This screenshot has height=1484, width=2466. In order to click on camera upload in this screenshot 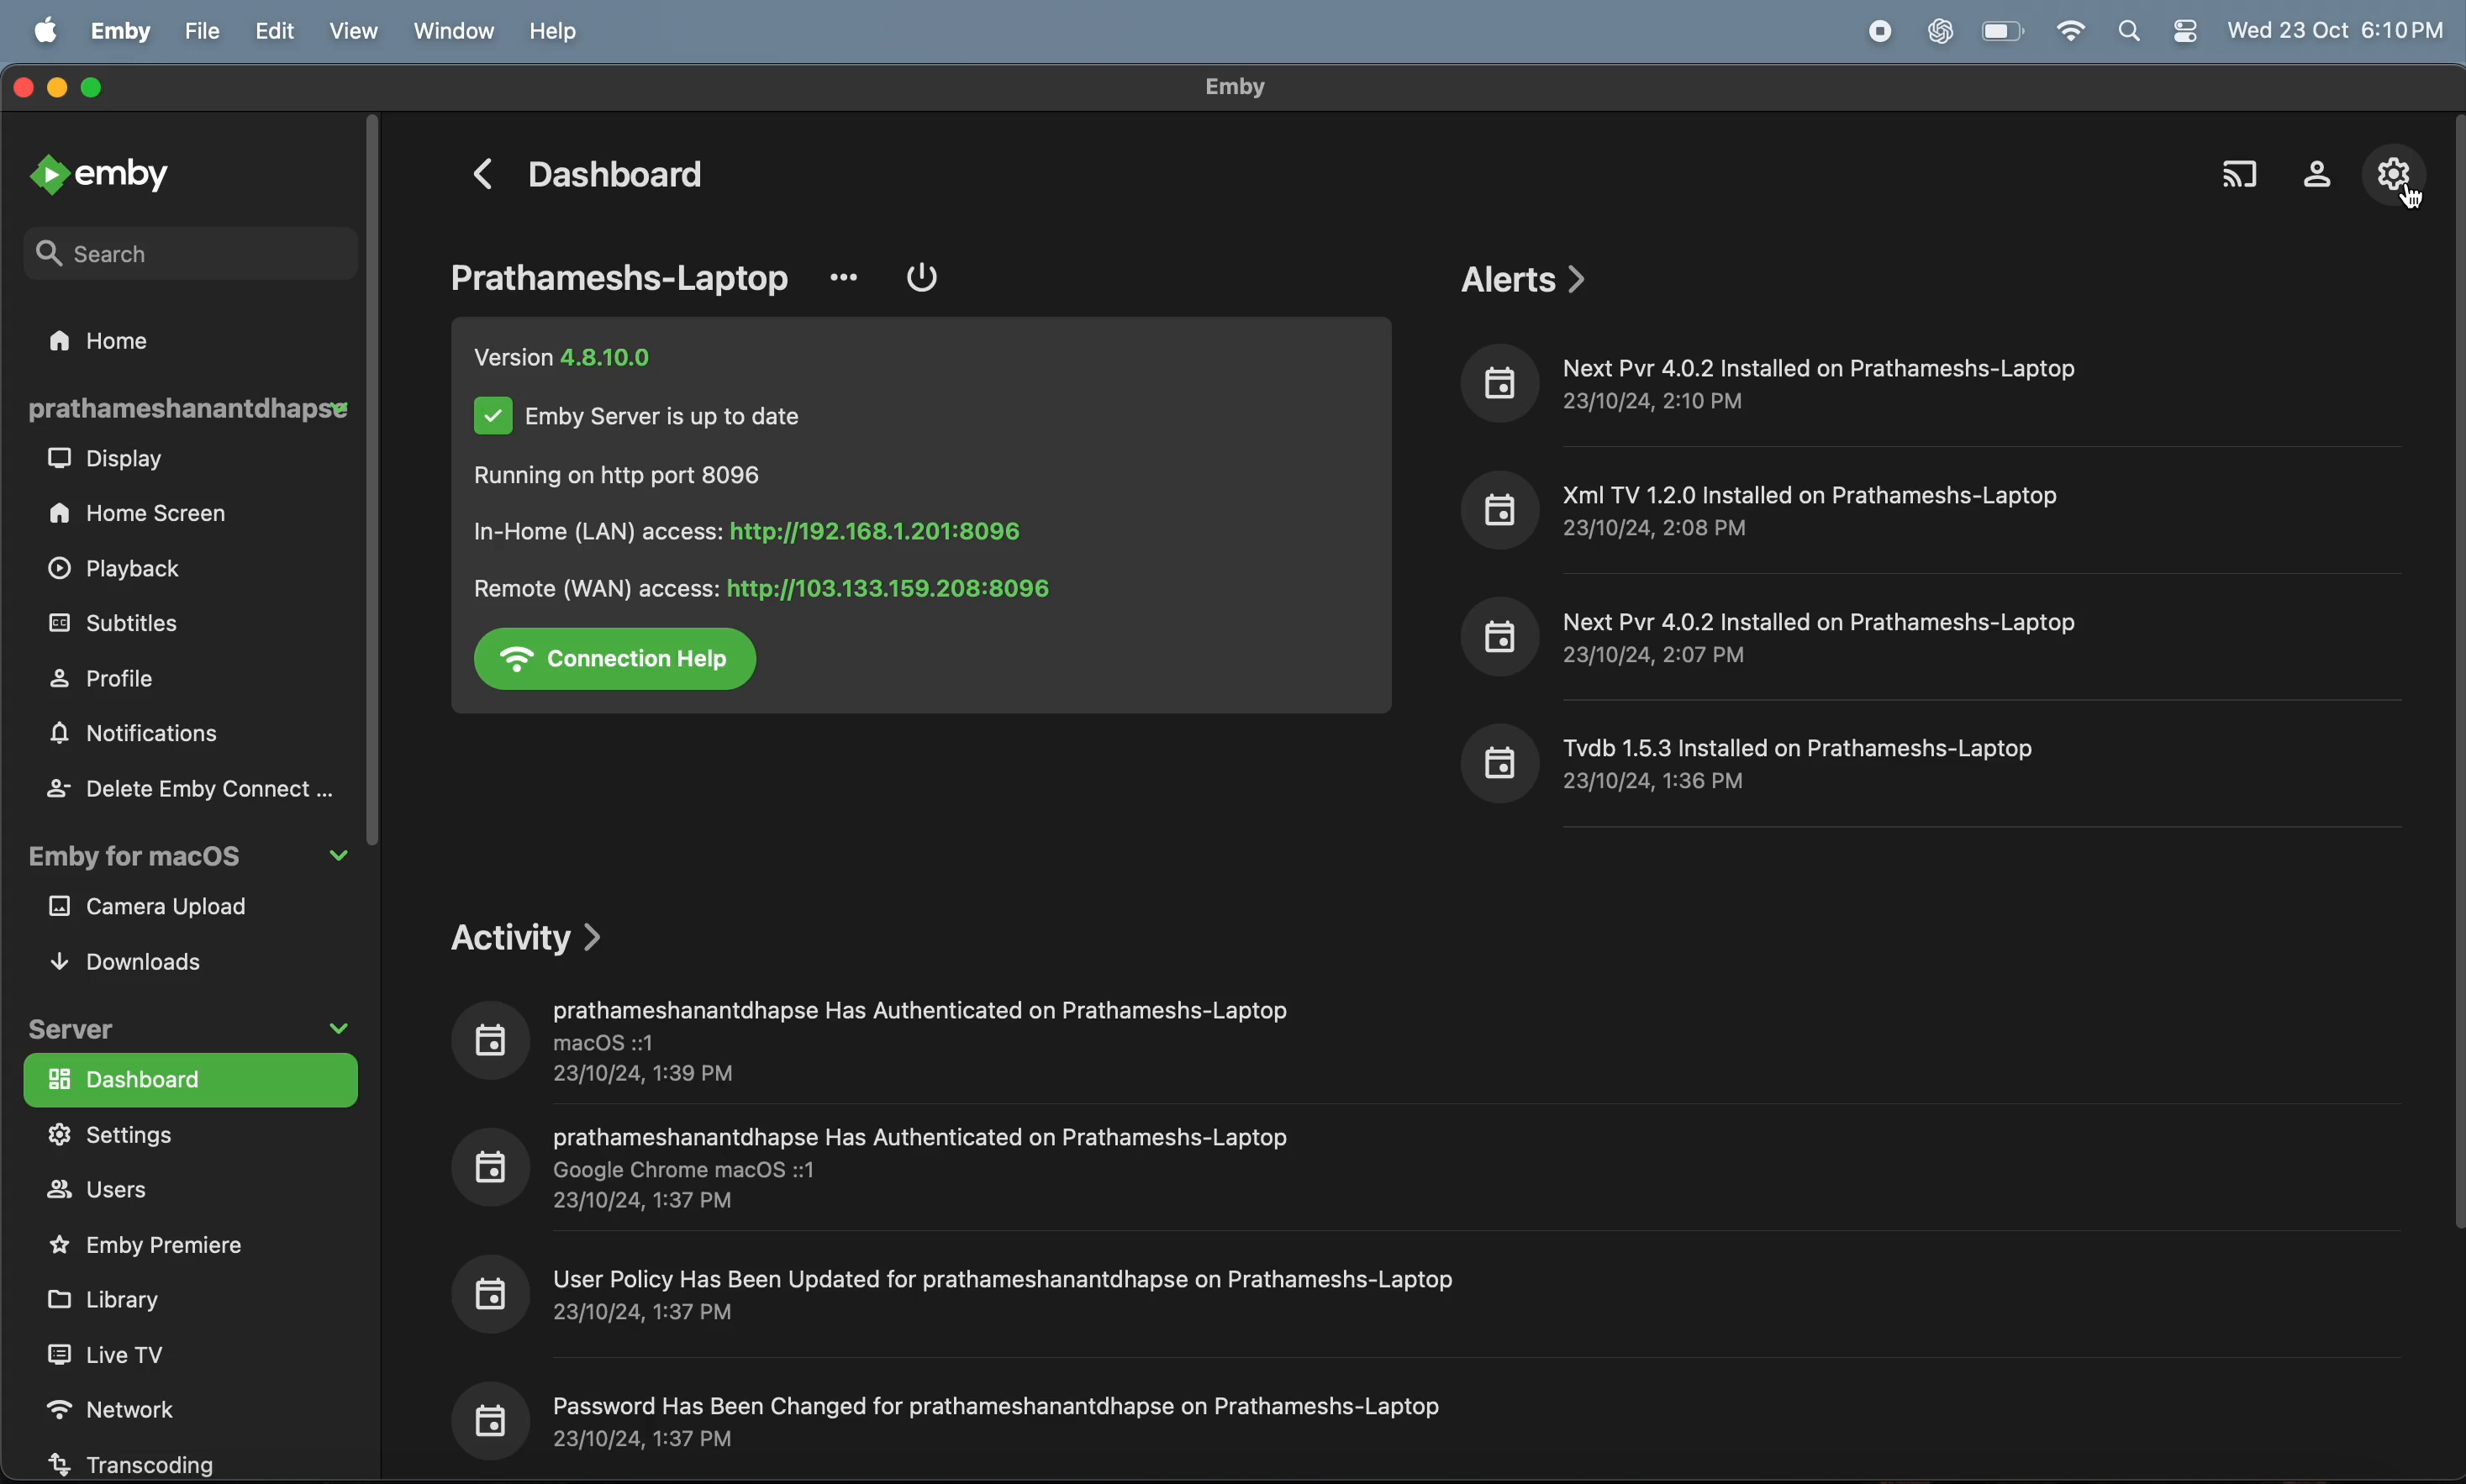, I will do `click(178, 907)`.